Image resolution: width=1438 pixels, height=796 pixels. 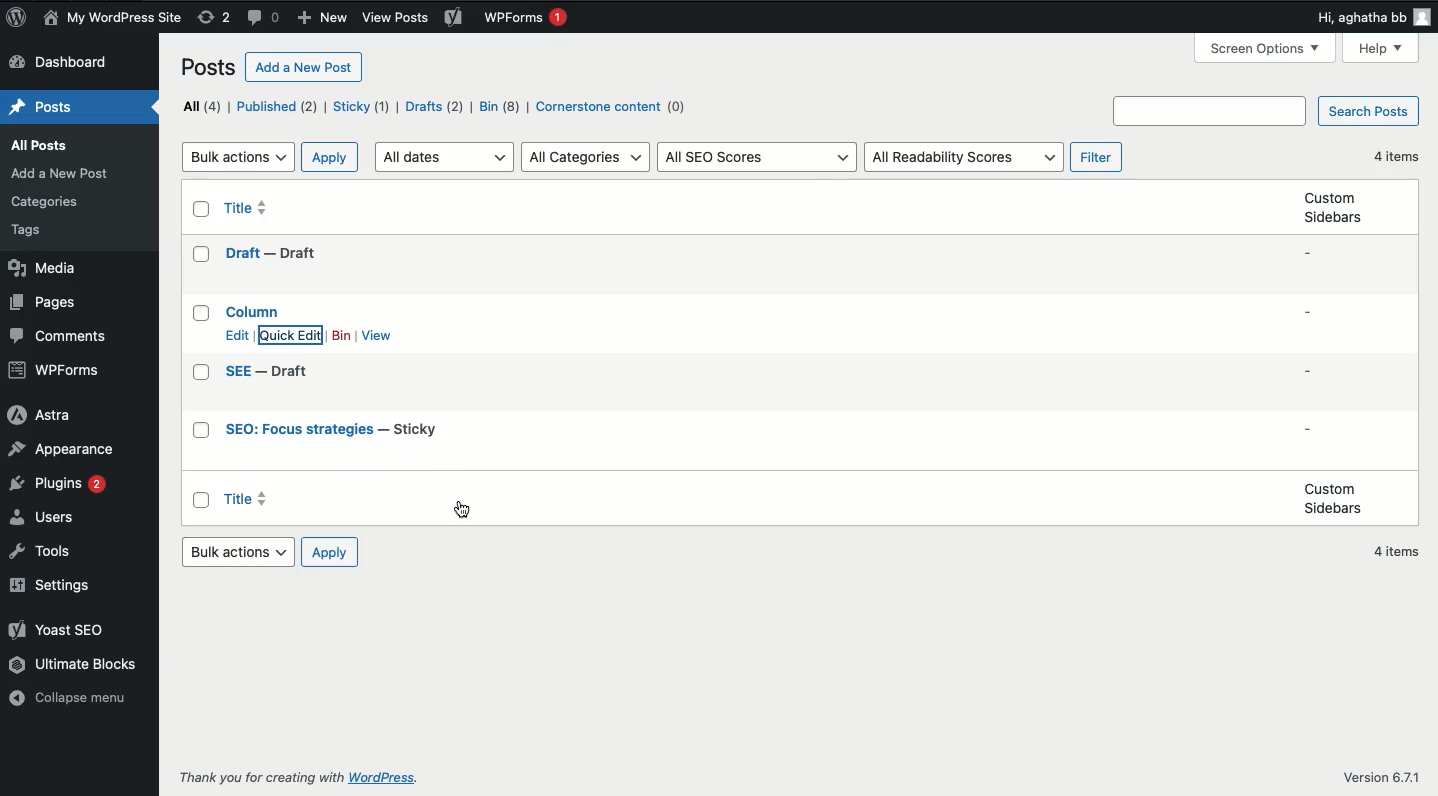 What do you see at coordinates (71, 668) in the screenshot?
I see `Ultimate blocks` at bounding box center [71, 668].